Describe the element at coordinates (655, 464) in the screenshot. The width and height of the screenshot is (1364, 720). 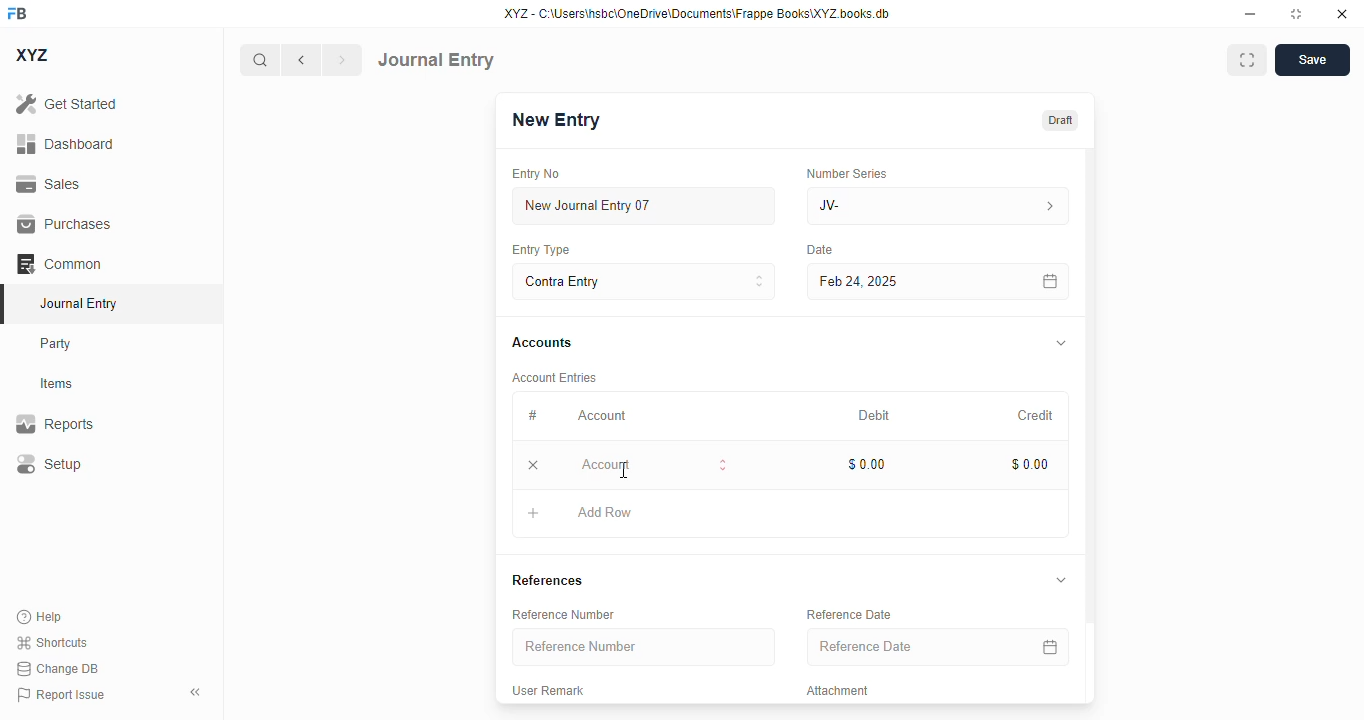
I see `account` at that location.